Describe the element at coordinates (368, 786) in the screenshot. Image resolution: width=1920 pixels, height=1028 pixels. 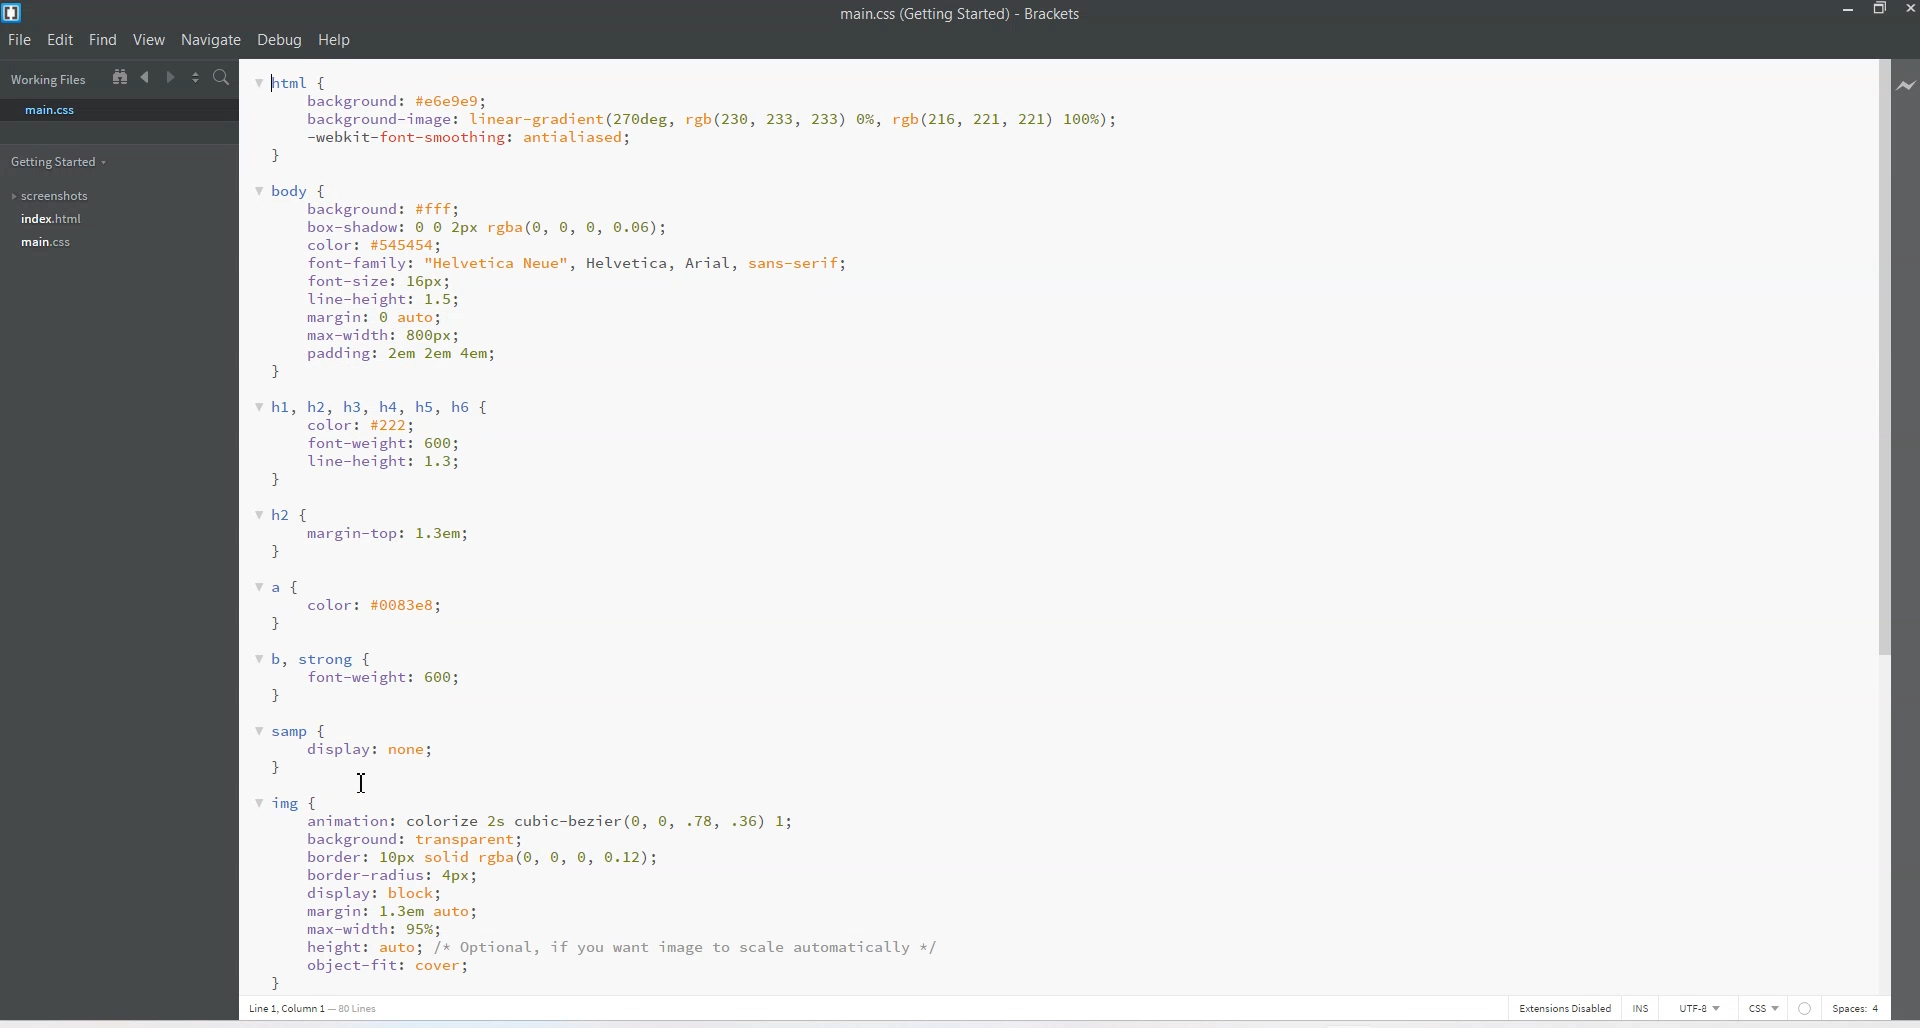
I see `Text Cursor` at that location.